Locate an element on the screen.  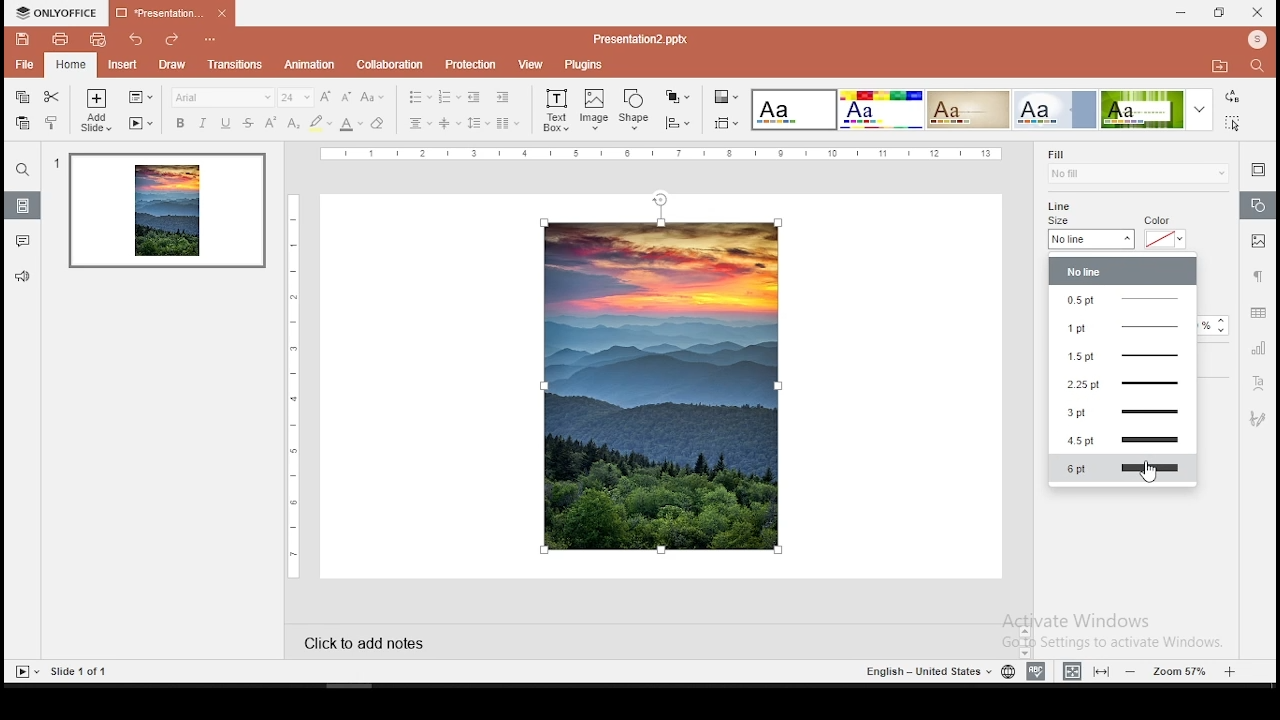
restore is located at coordinates (1217, 12).